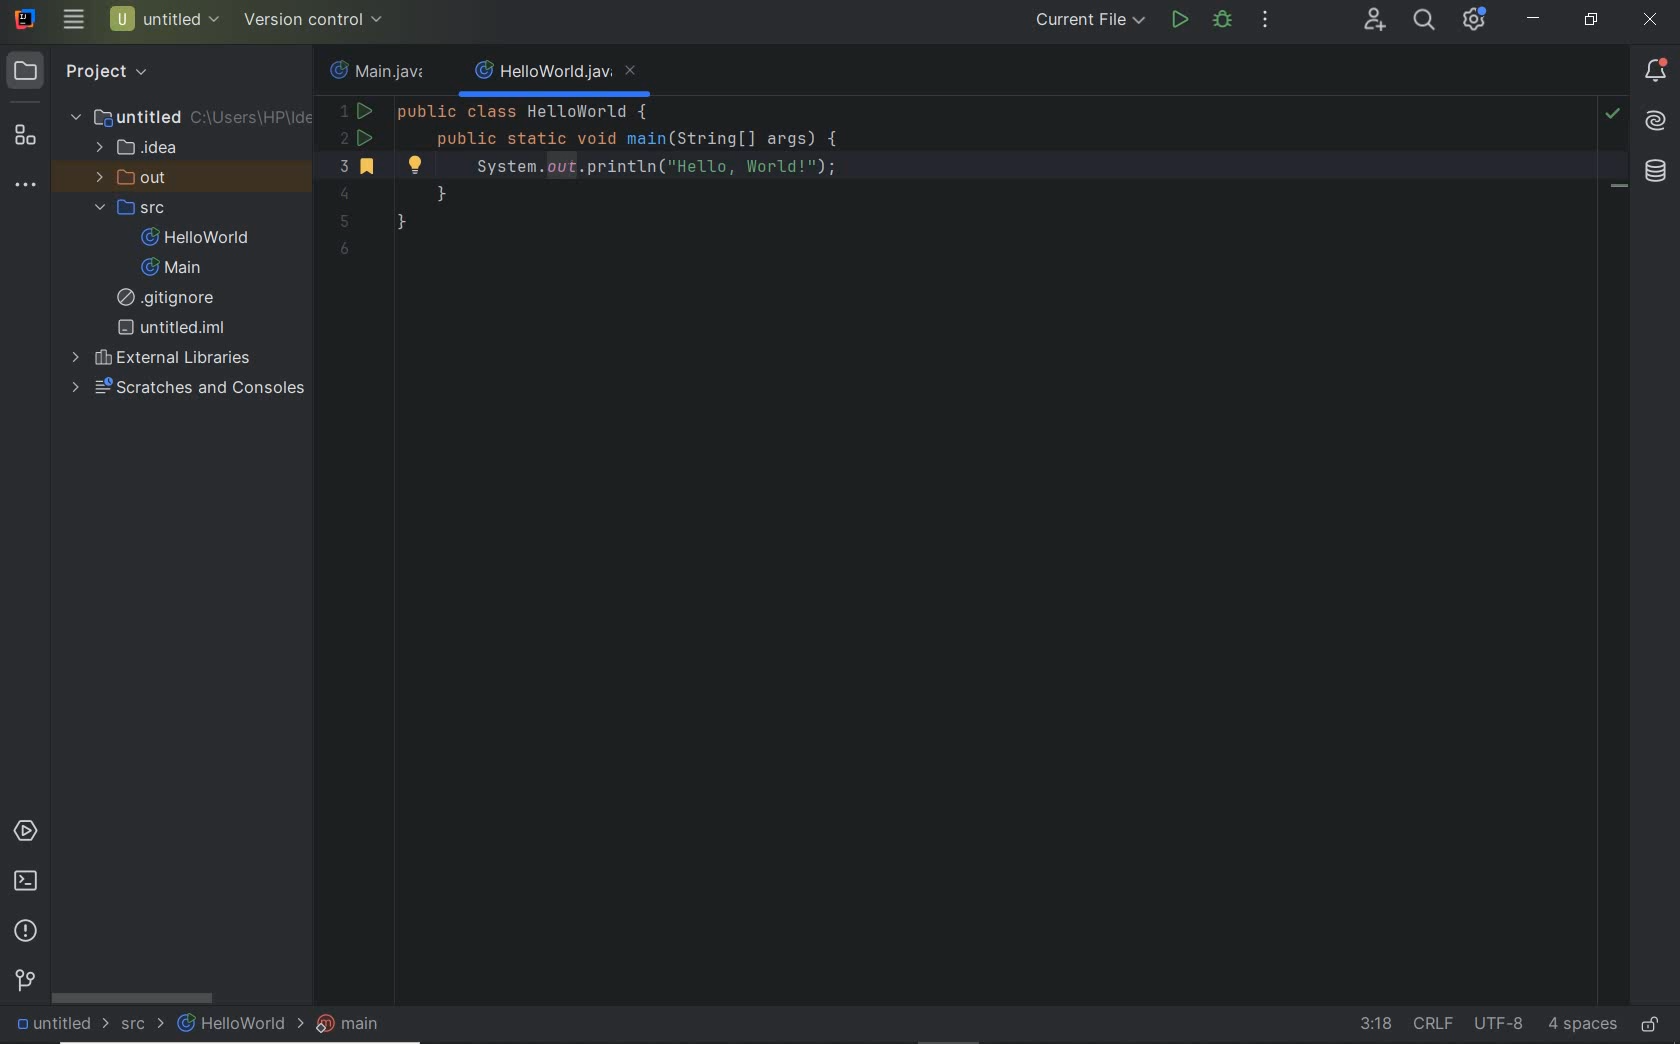 The height and width of the screenshot is (1044, 1680). Describe the element at coordinates (26, 832) in the screenshot. I see `services` at that location.